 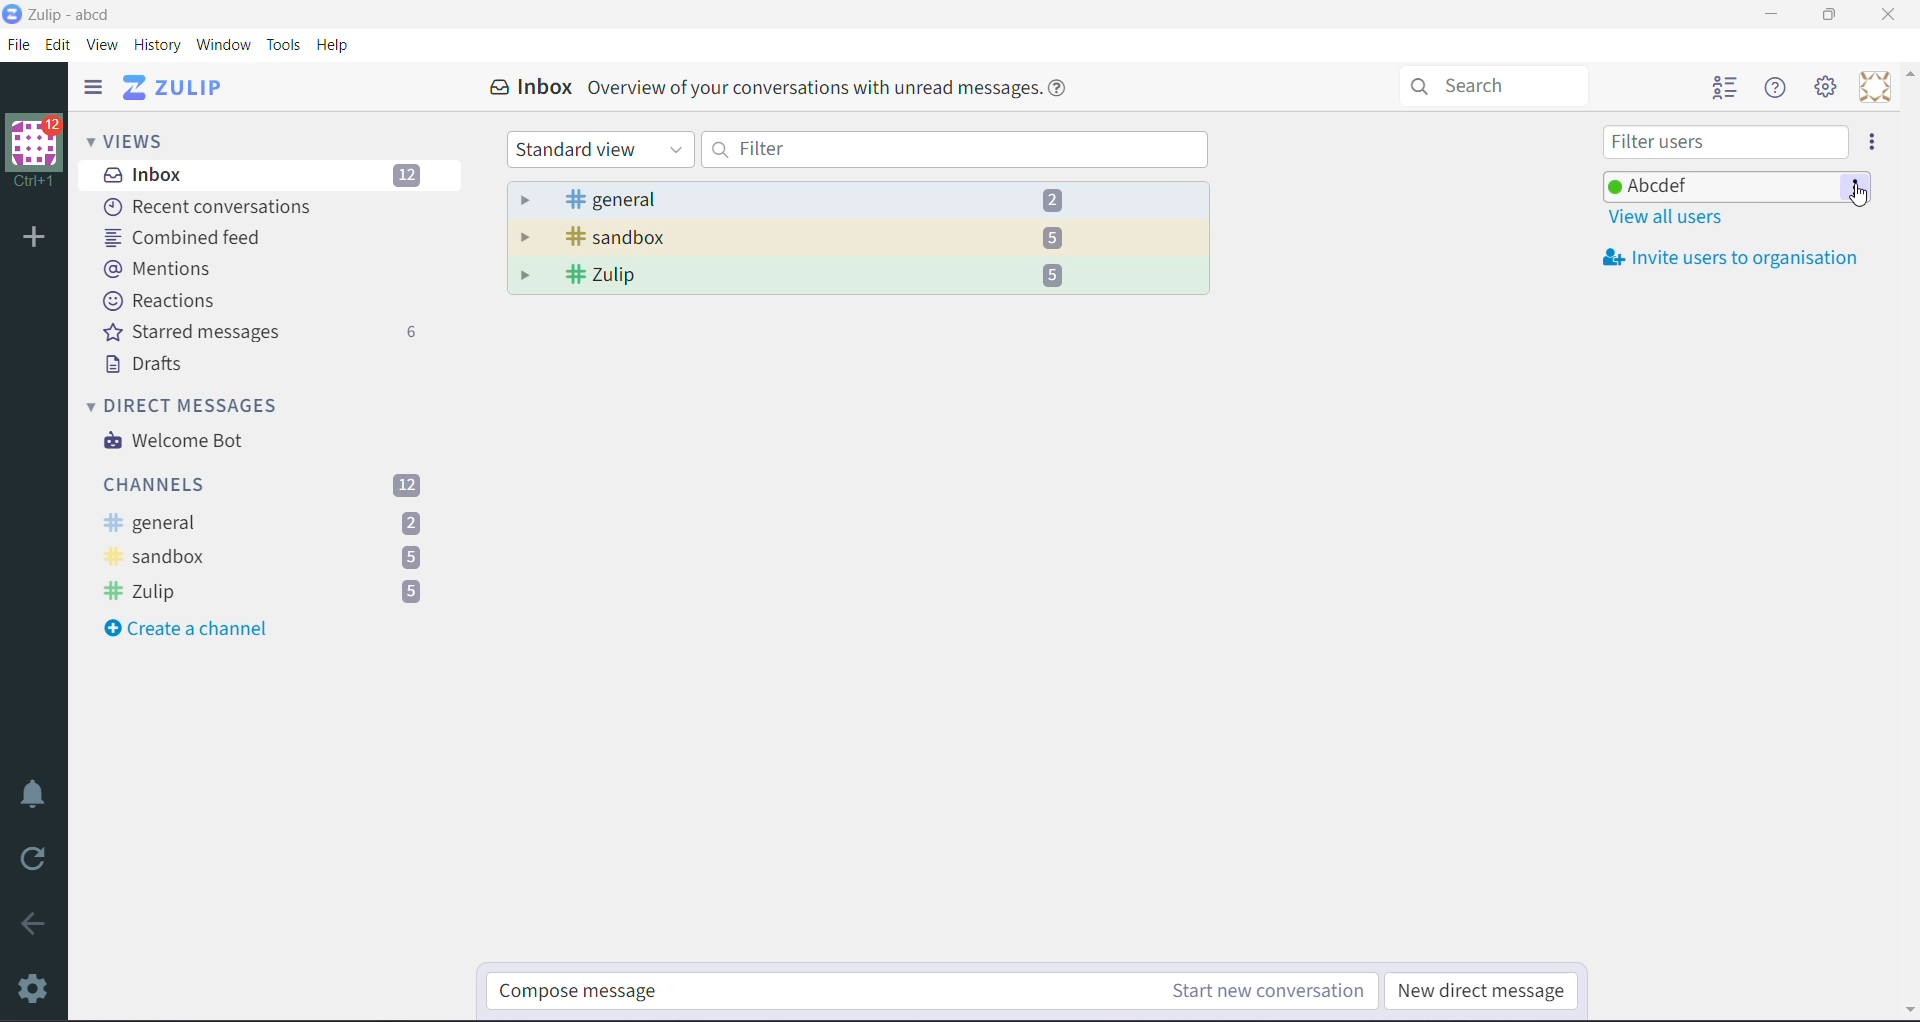 What do you see at coordinates (1871, 141) in the screenshot?
I see `option to invite users to organization` at bounding box center [1871, 141].